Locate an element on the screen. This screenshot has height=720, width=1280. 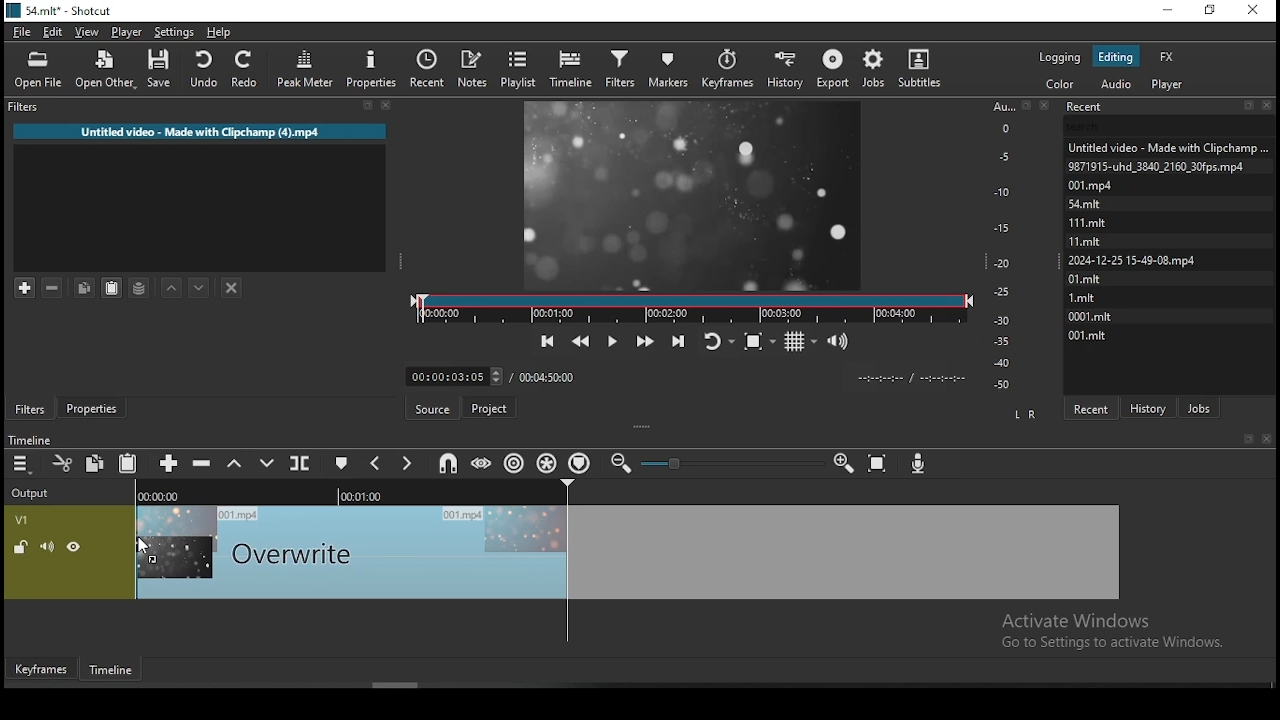
undo is located at coordinates (202, 68).